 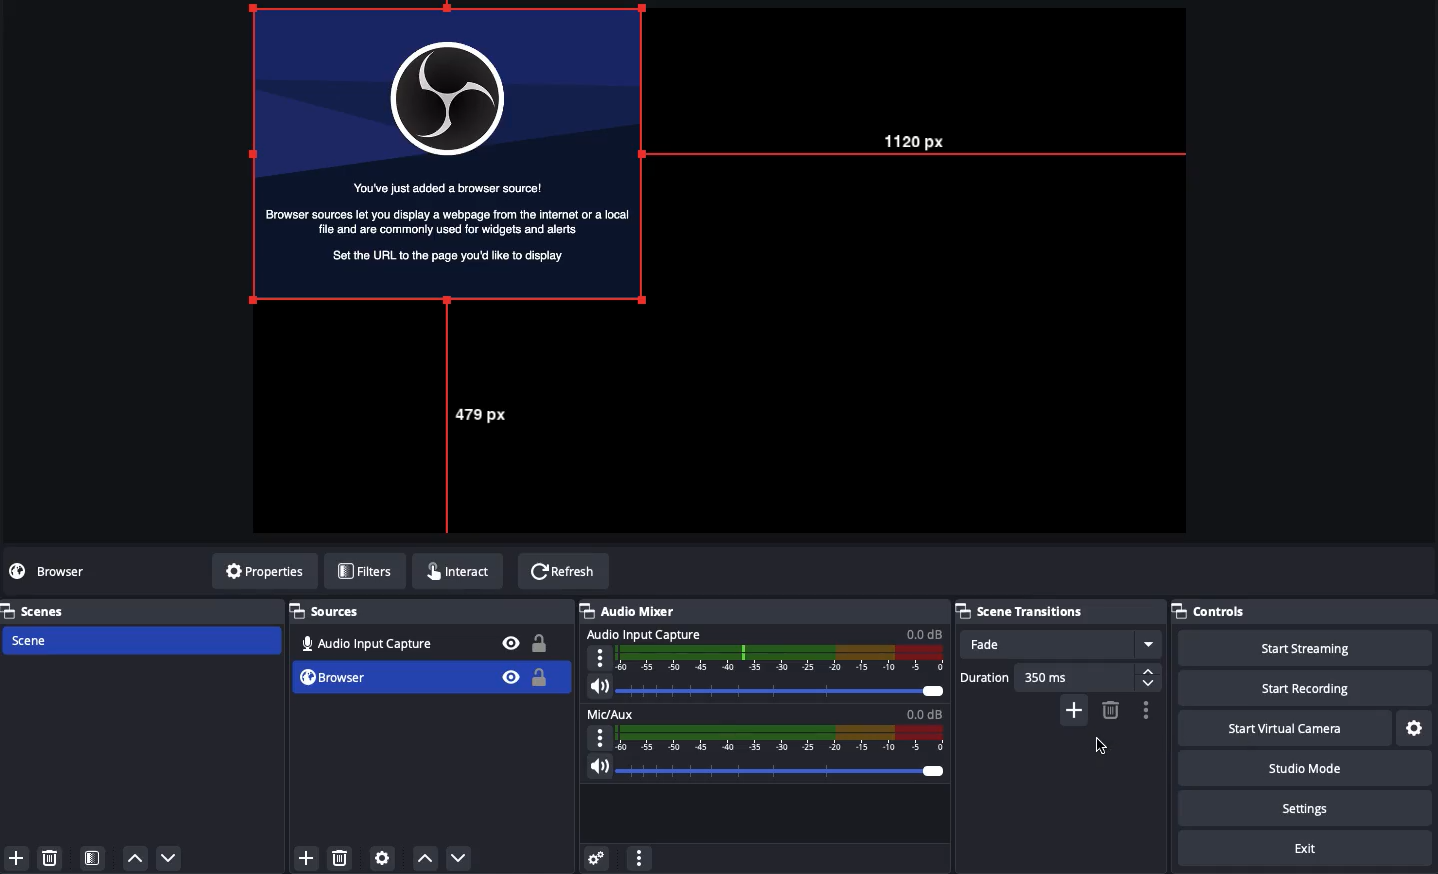 I want to click on Mic aux, so click(x=765, y=727).